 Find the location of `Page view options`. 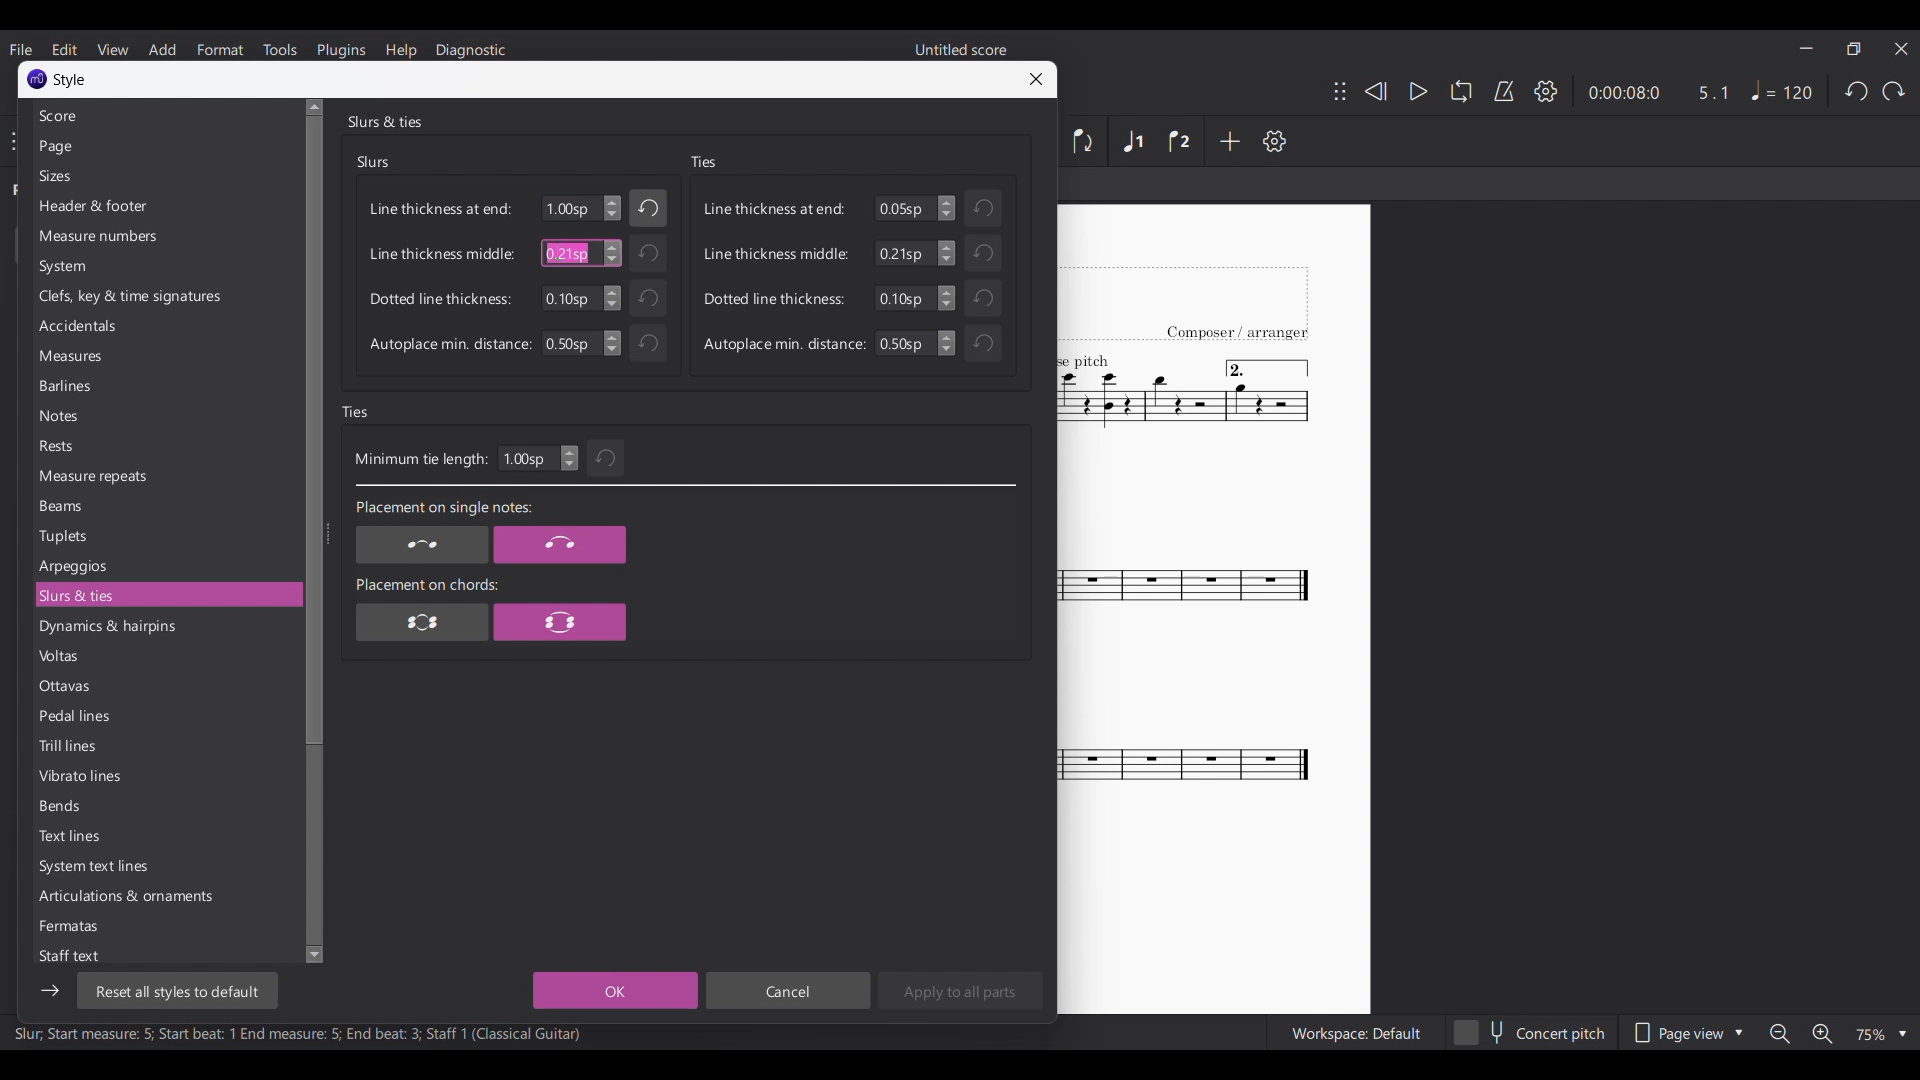

Page view options is located at coordinates (1686, 1032).